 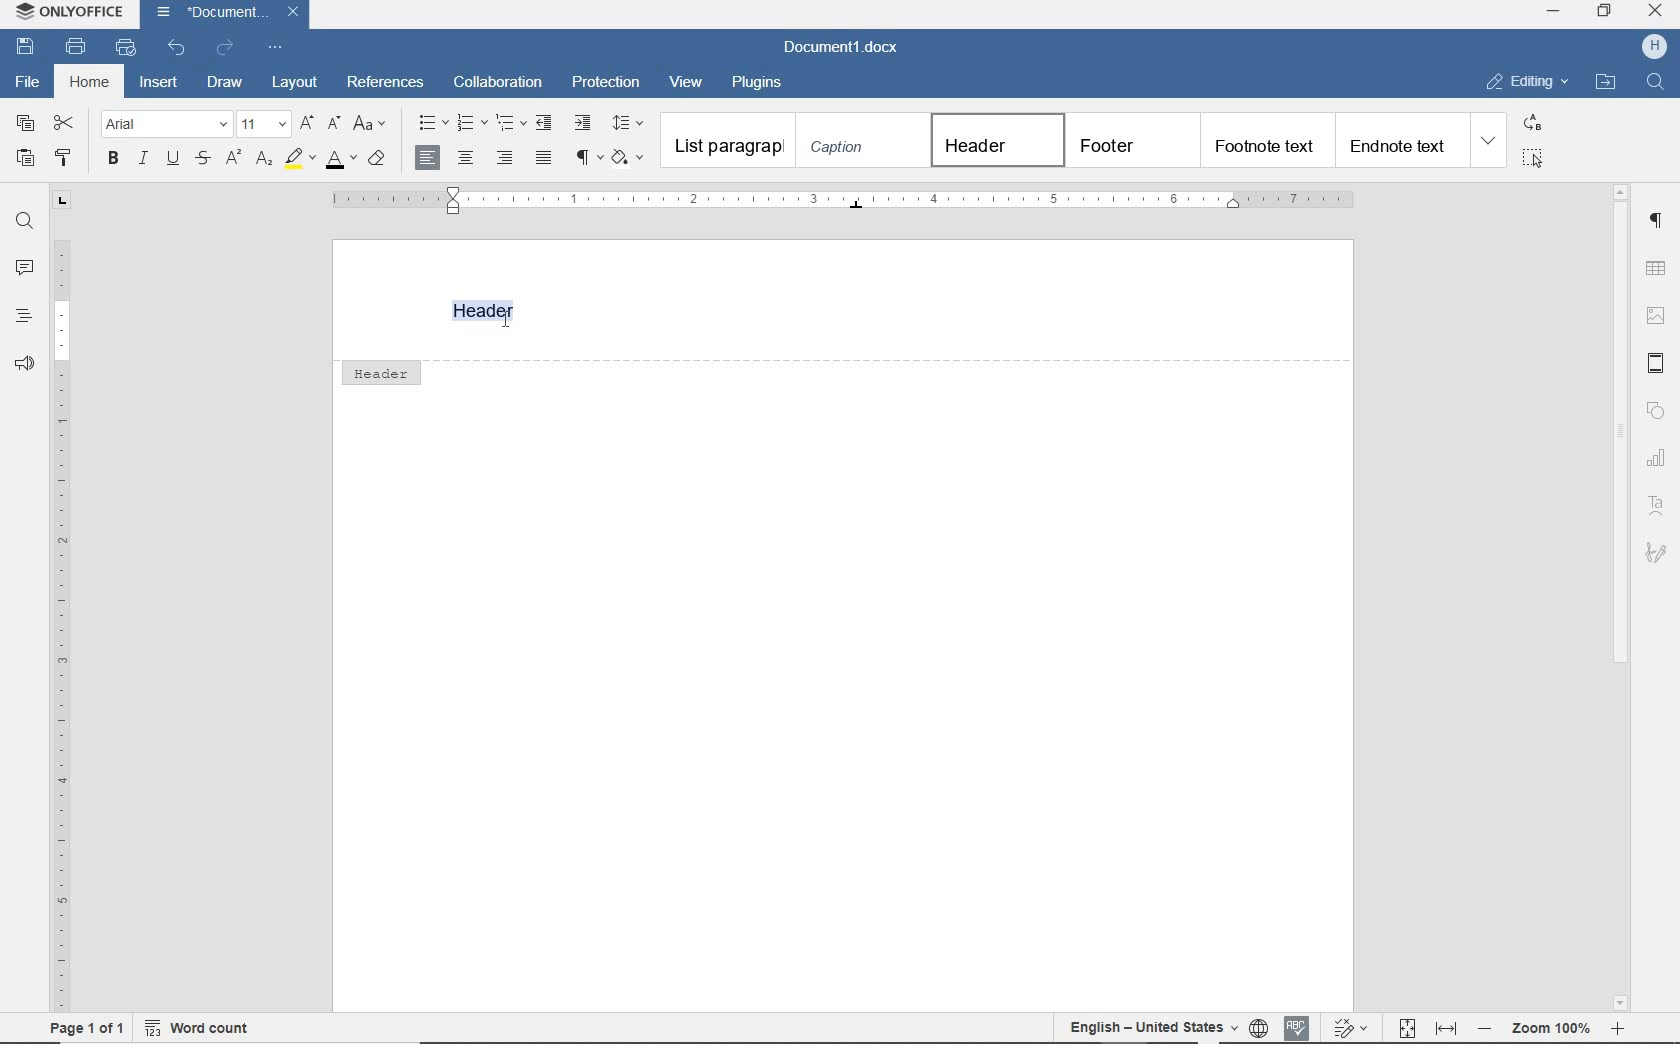 What do you see at coordinates (22, 268) in the screenshot?
I see `comments` at bounding box center [22, 268].